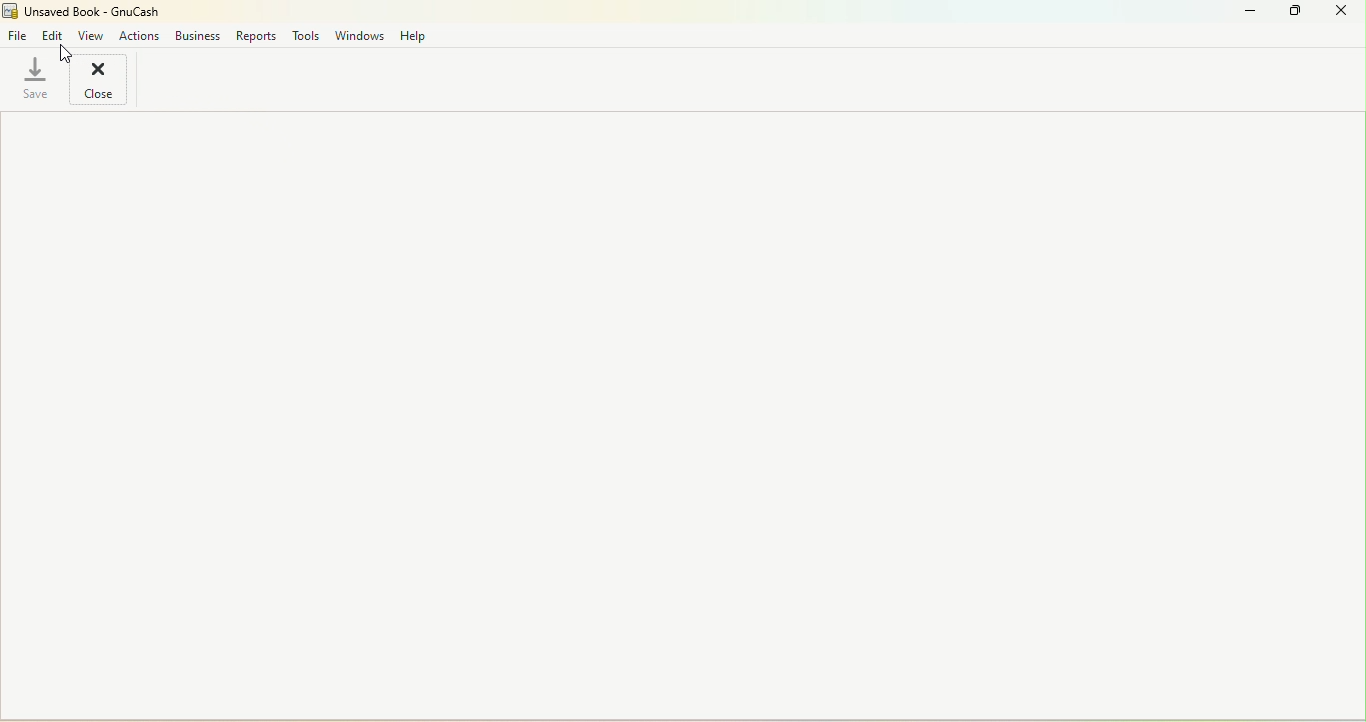 This screenshot has width=1366, height=722. Describe the element at coordinates (412, 33) in the screenshot. I see `Help` at that location.